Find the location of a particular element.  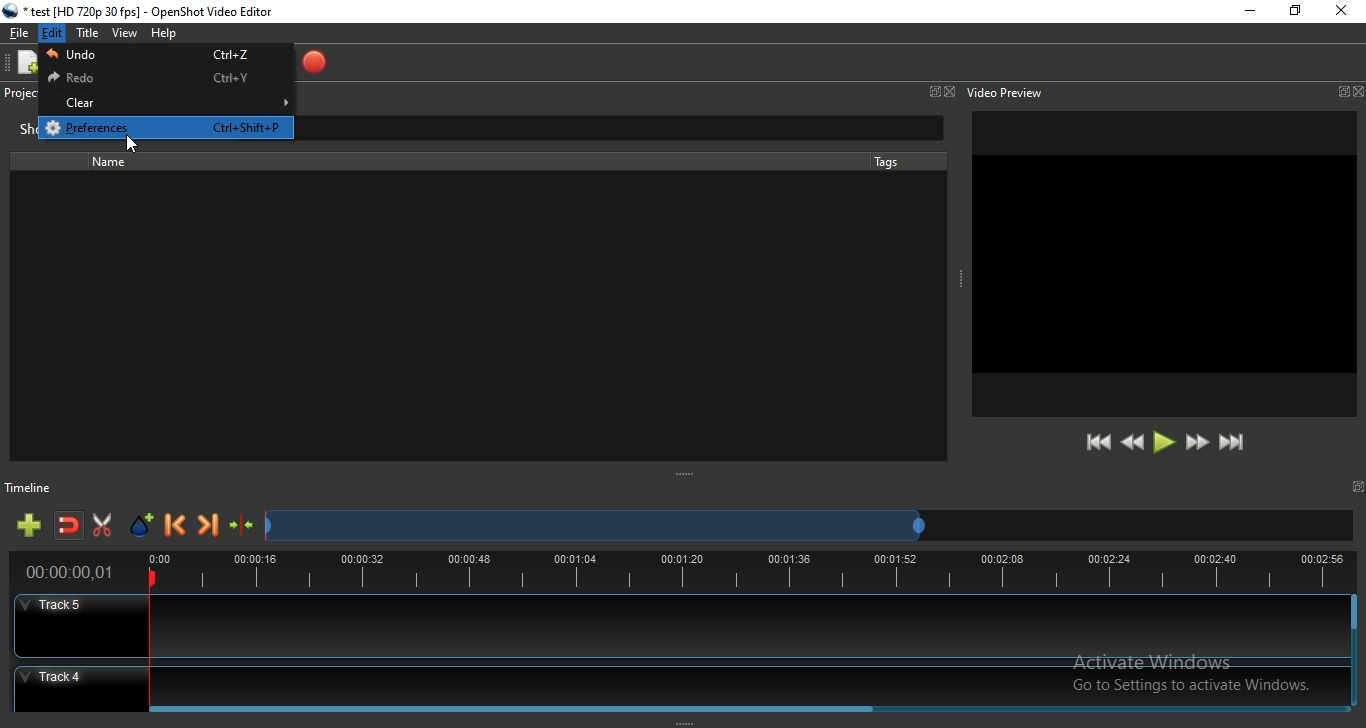

adjust window is located at coordinates (687, 476).